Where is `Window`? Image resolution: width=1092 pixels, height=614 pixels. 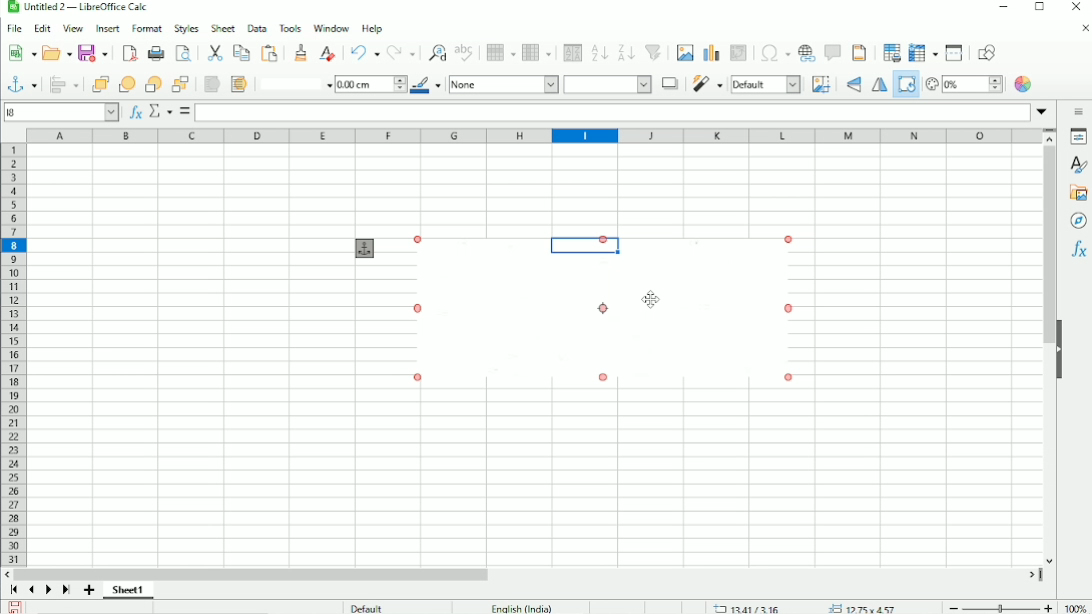
Window is located at coordinates (331, 26).